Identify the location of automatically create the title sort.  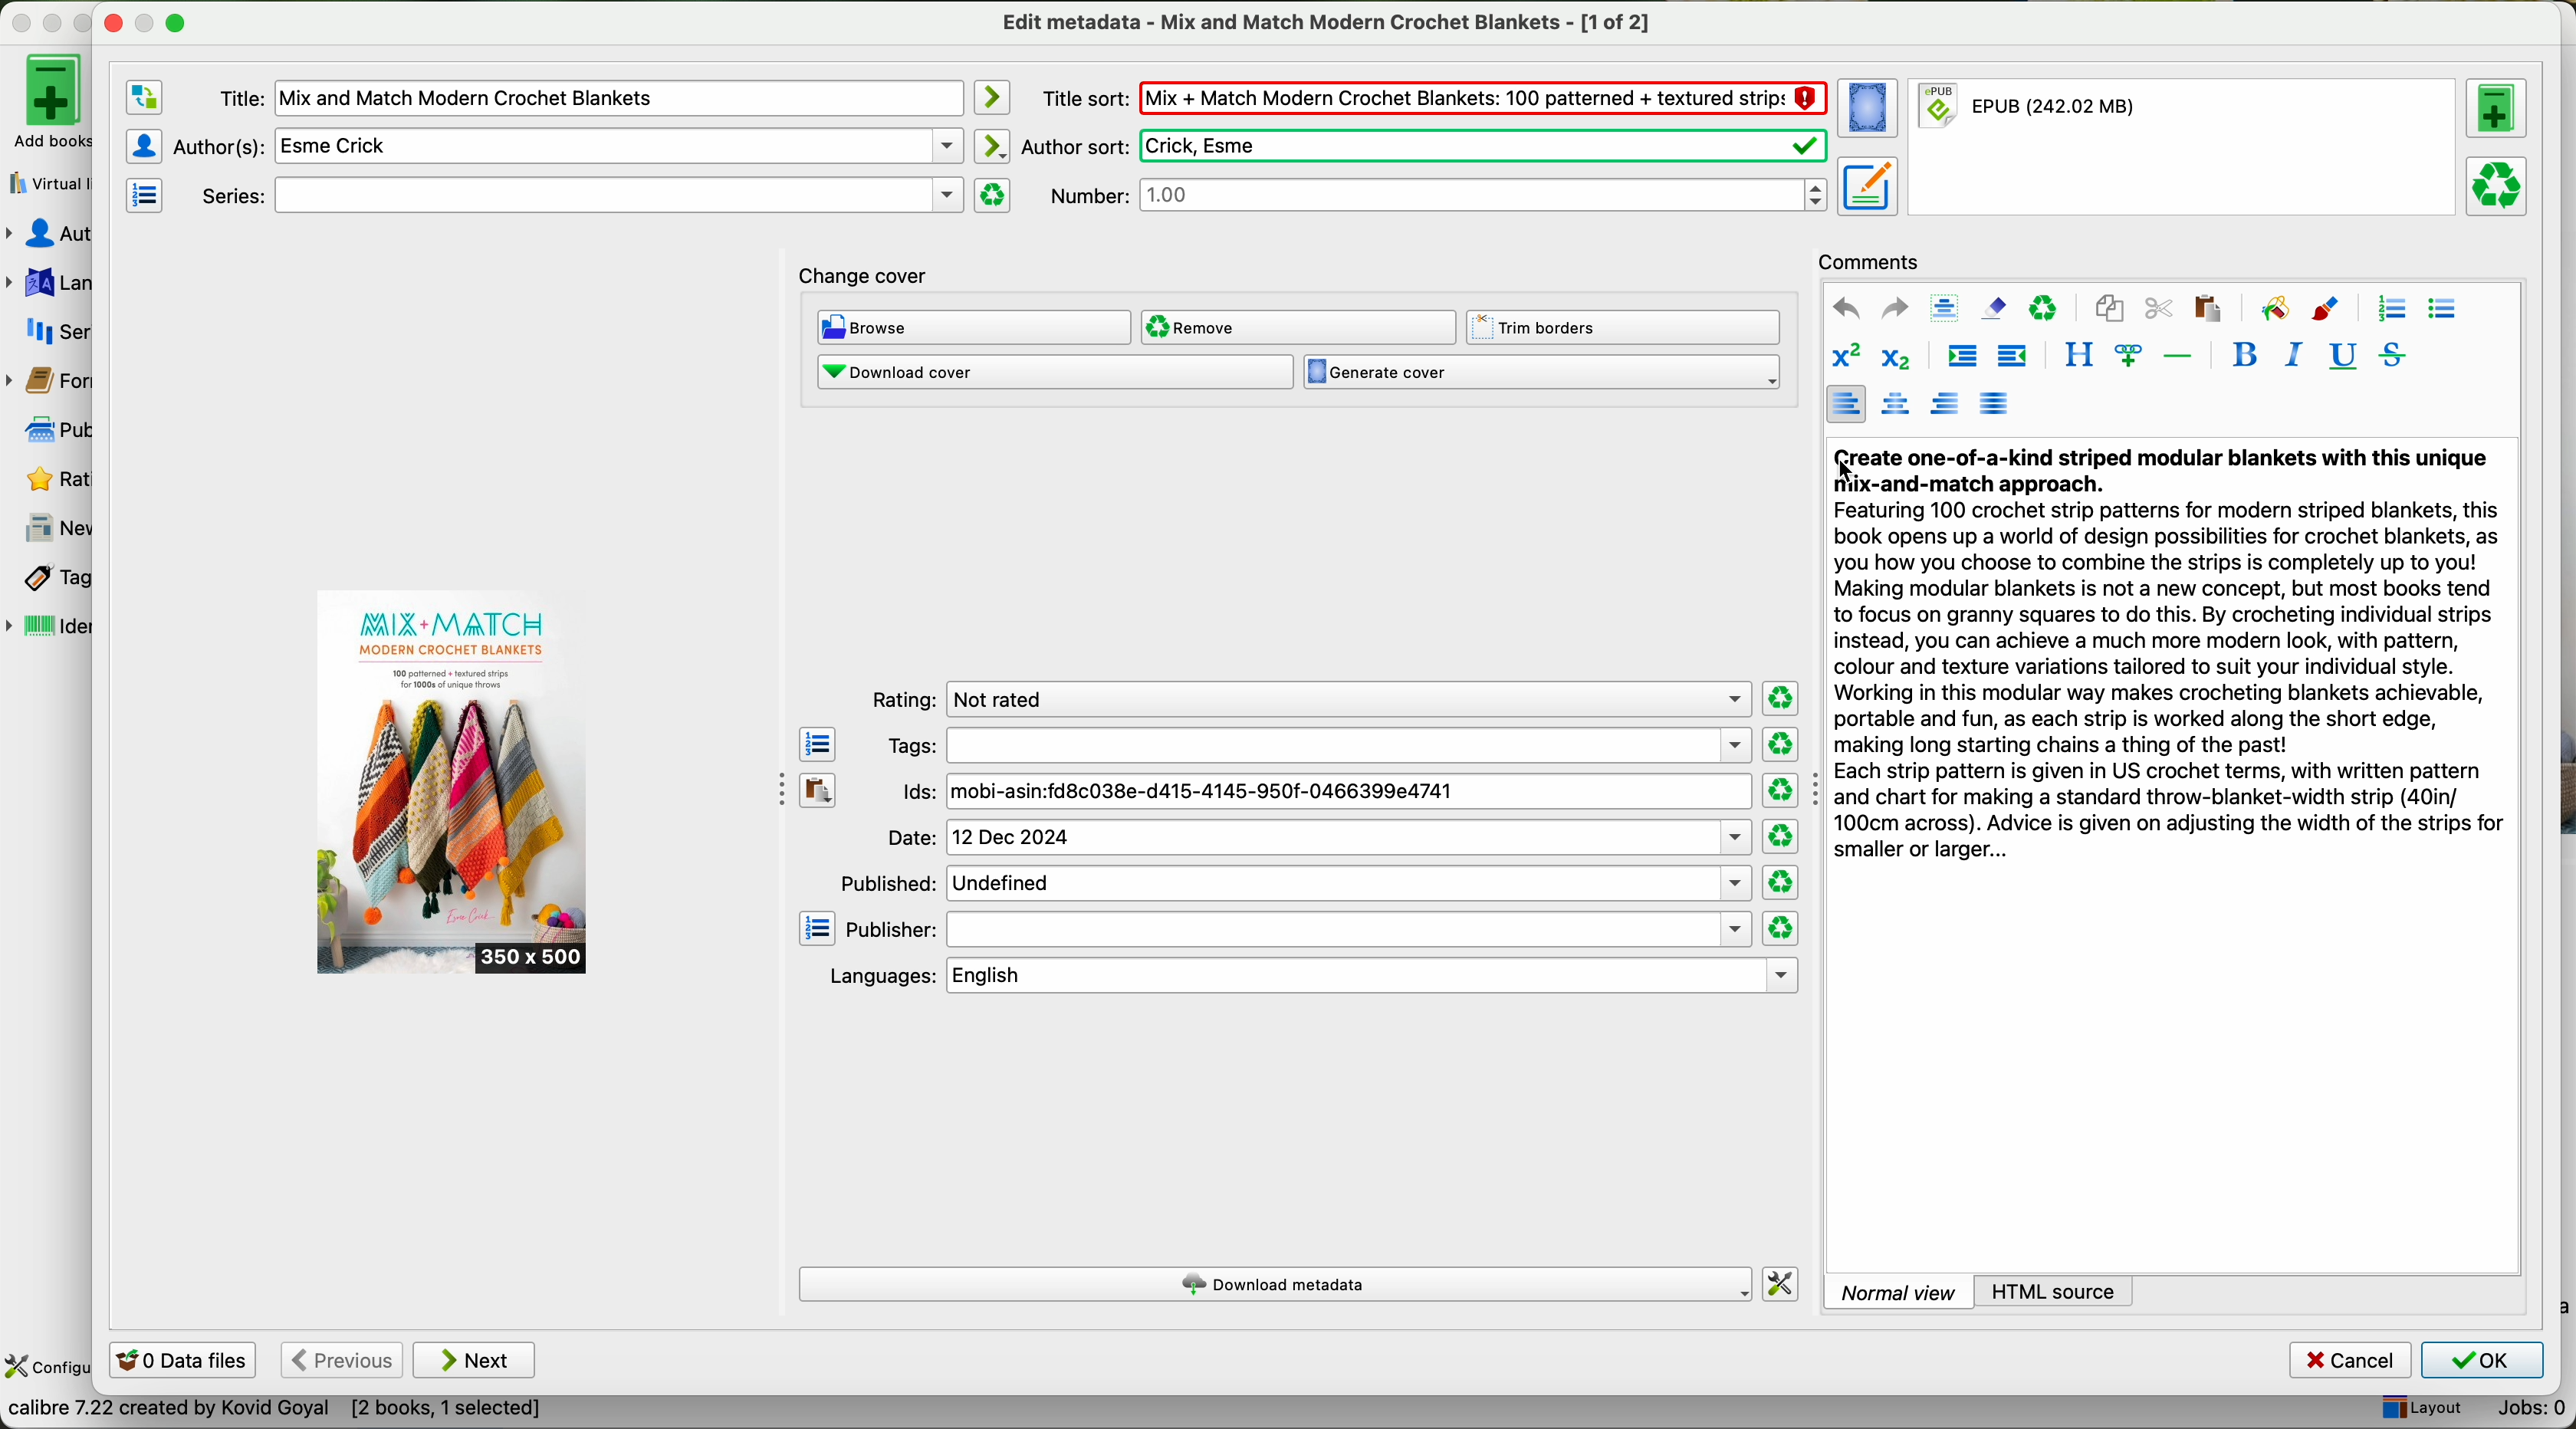
(990, 98).